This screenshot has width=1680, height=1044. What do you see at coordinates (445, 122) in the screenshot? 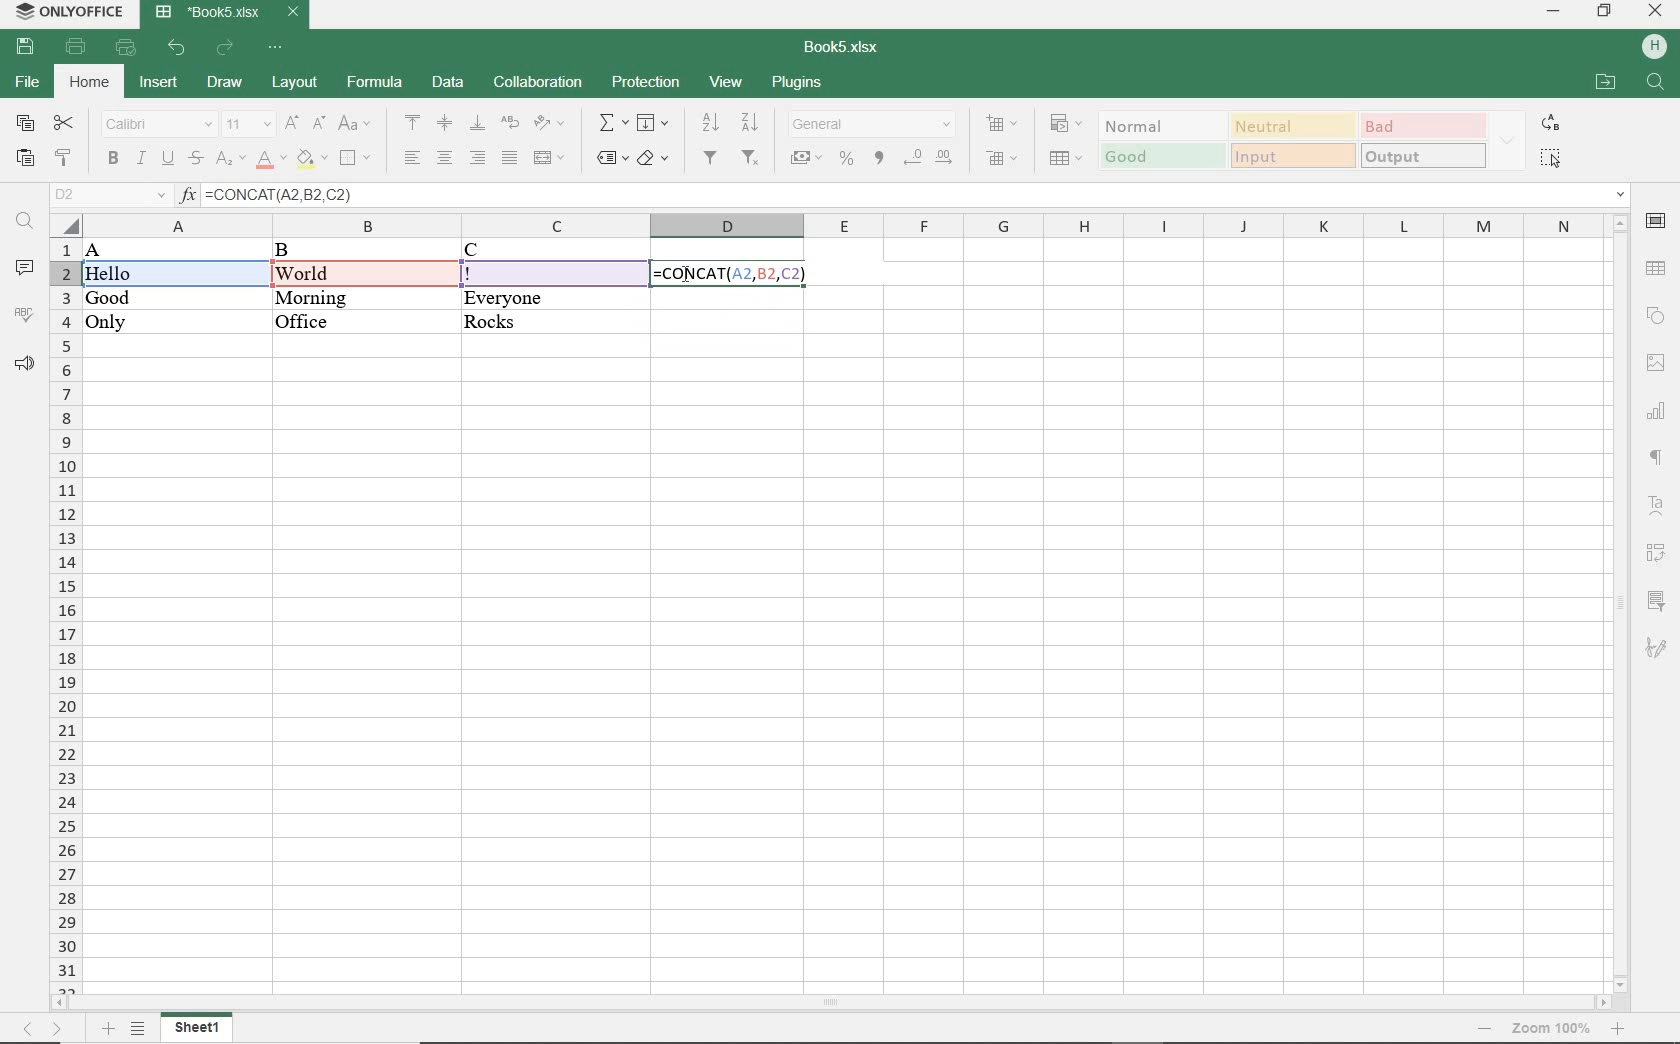
I see `ALIGN CENTER` at bounding box center [445, 122].